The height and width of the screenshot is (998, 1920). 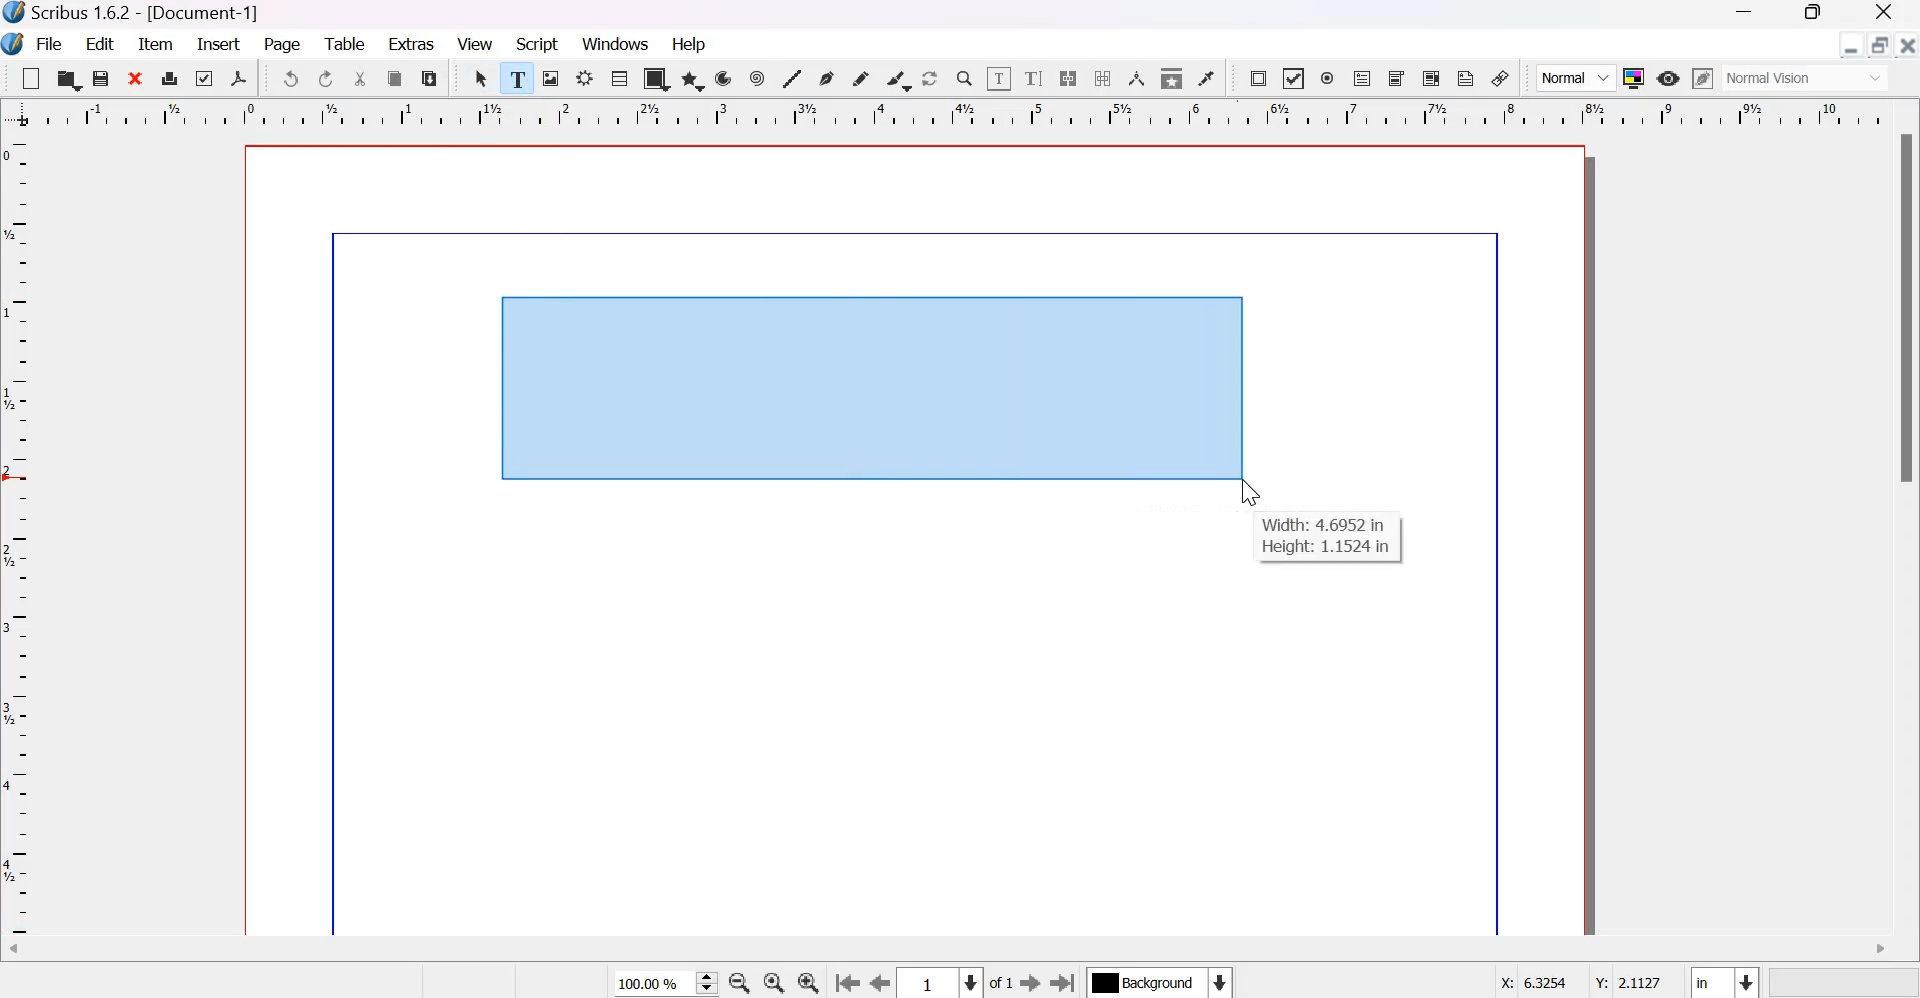 I want to click on Normal Vision, so click(x=1808, y=78).